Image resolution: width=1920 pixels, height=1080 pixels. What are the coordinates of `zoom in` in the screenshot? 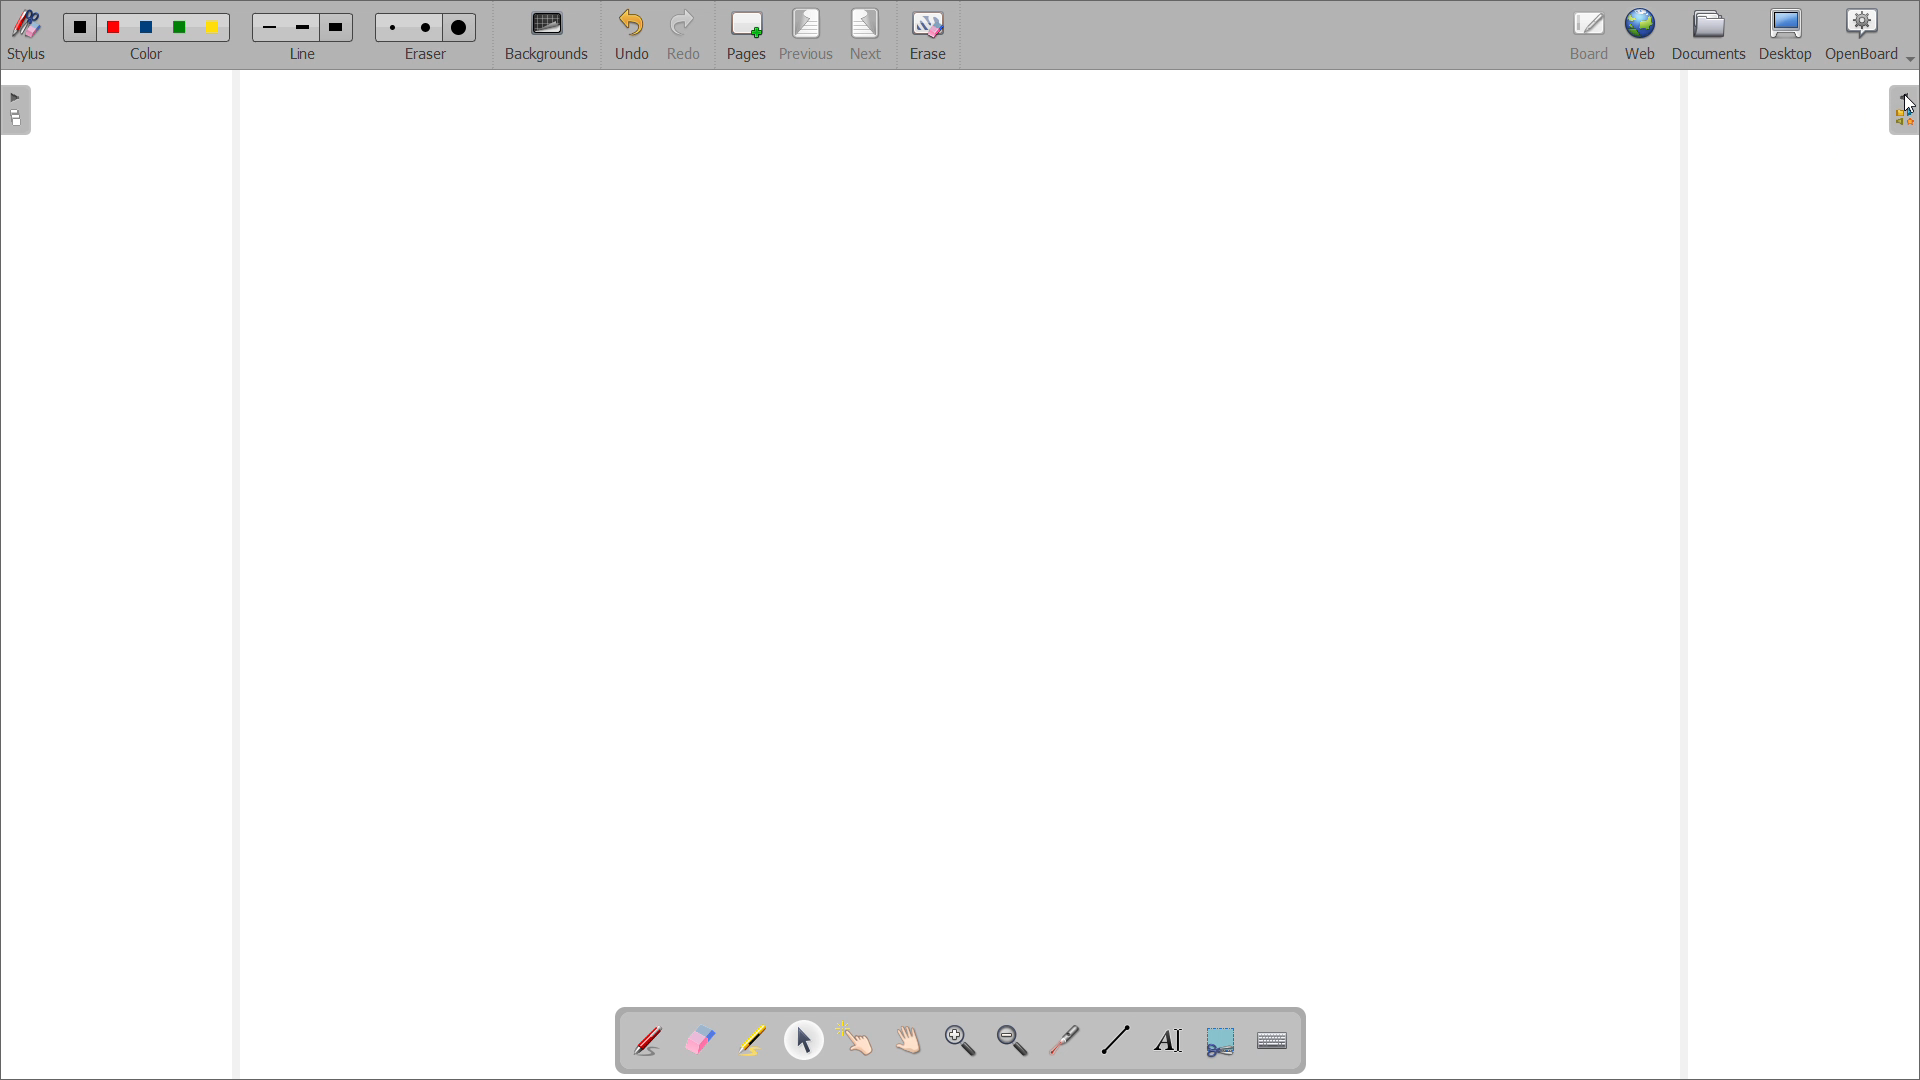 It's located at (960, 1039).